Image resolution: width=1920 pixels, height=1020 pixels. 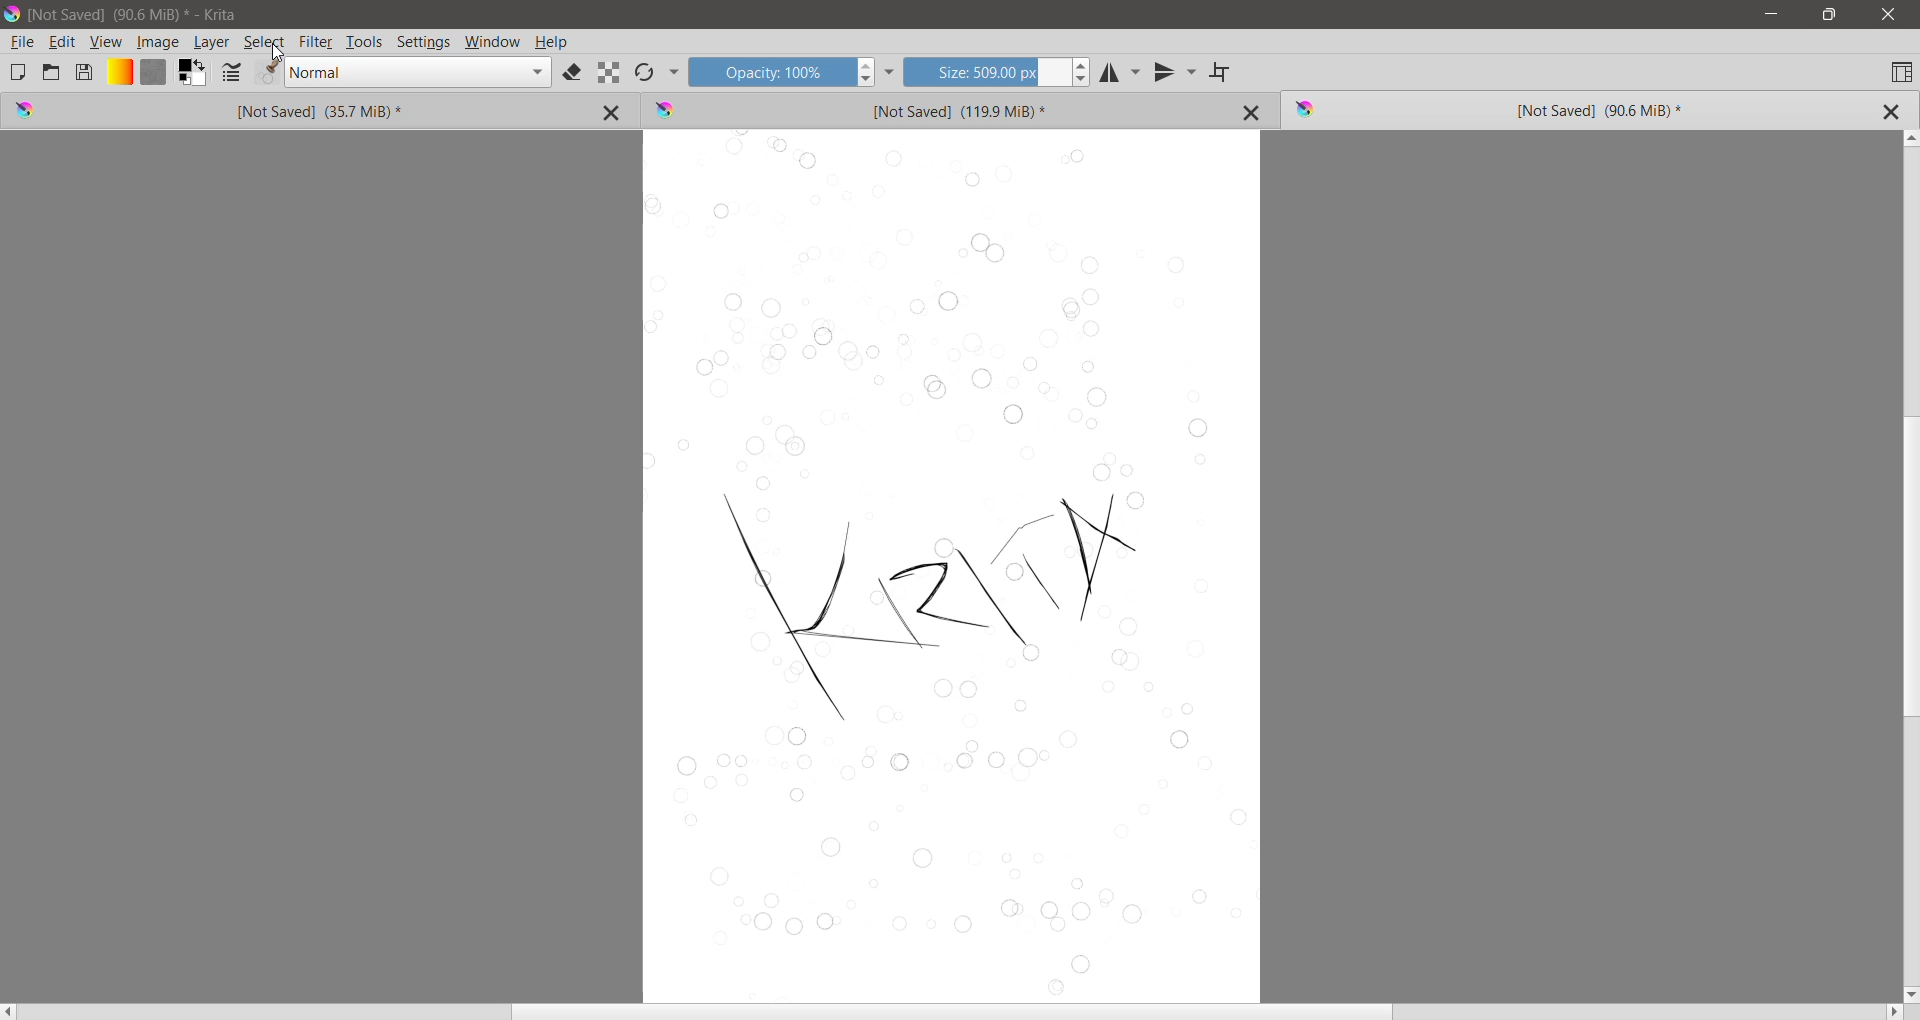 I want to click on Unsaved Image (Current) Tab 3, so click(x=1550, y=111).